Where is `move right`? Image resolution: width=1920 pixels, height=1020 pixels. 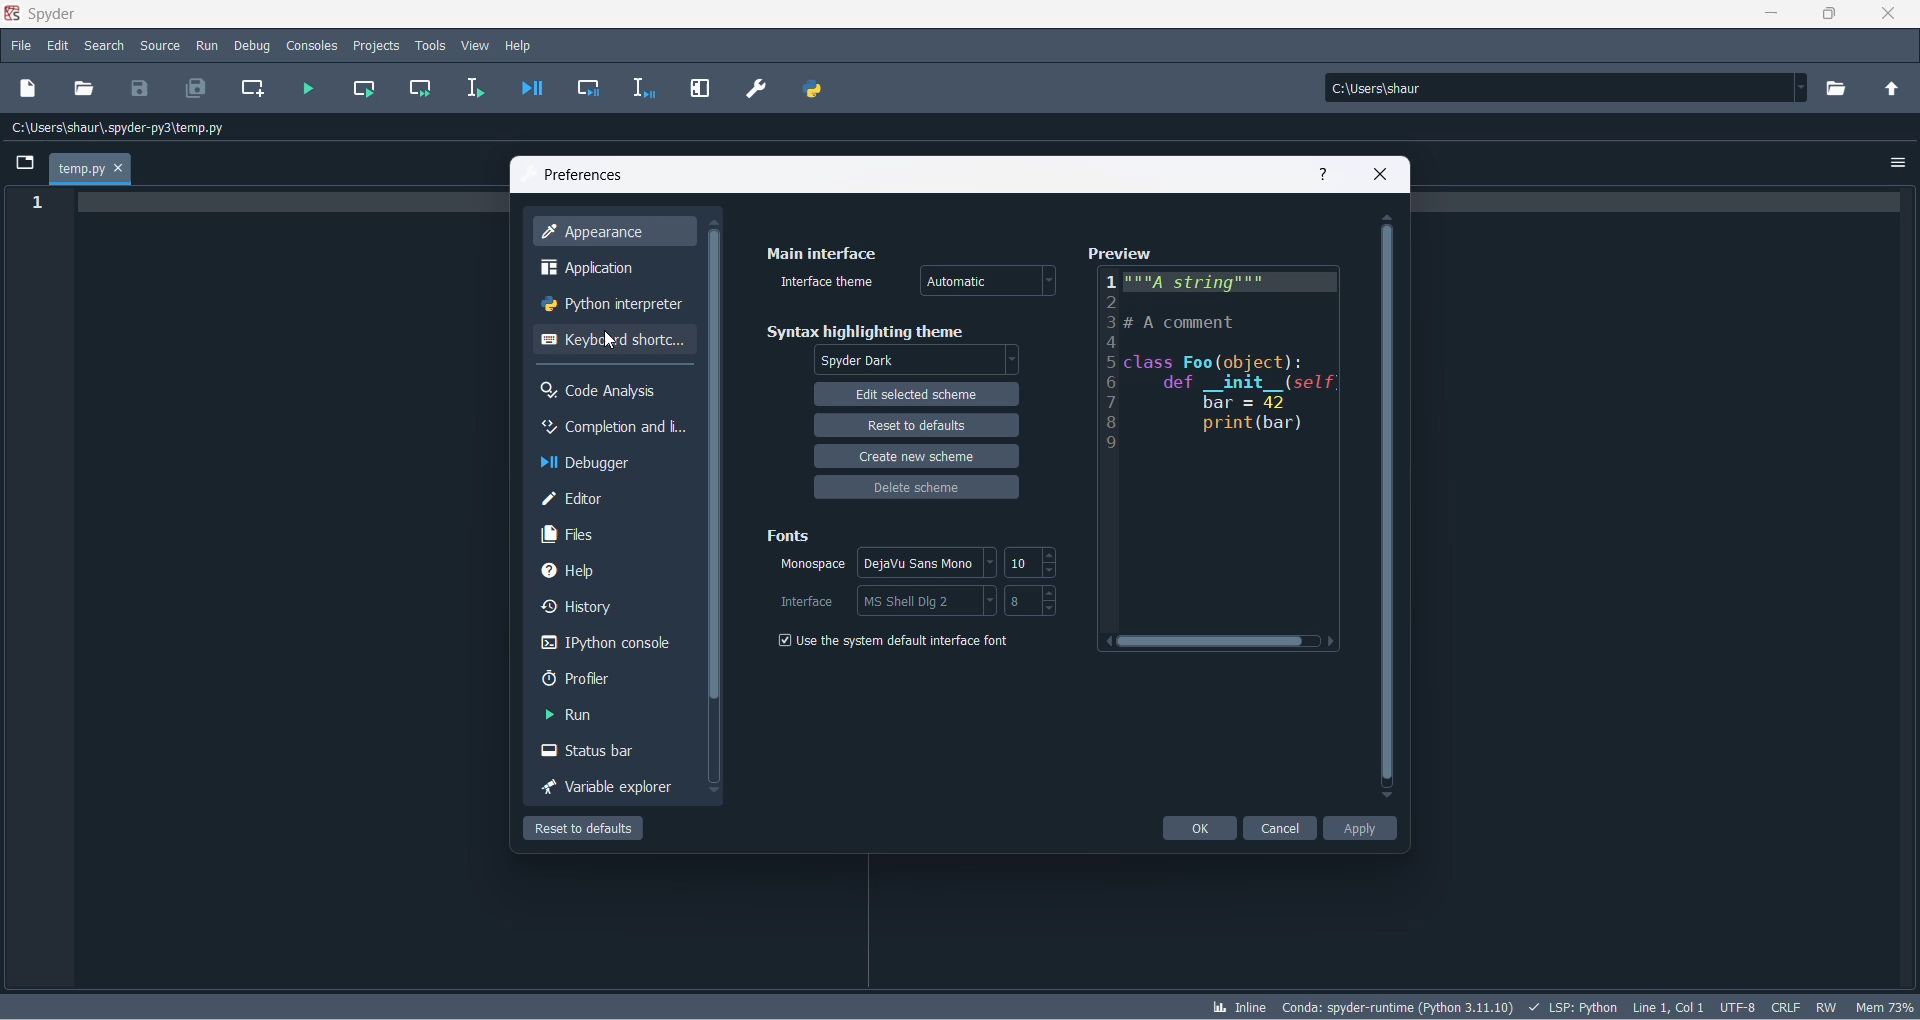 move right is located at coordinates (1331, 642).